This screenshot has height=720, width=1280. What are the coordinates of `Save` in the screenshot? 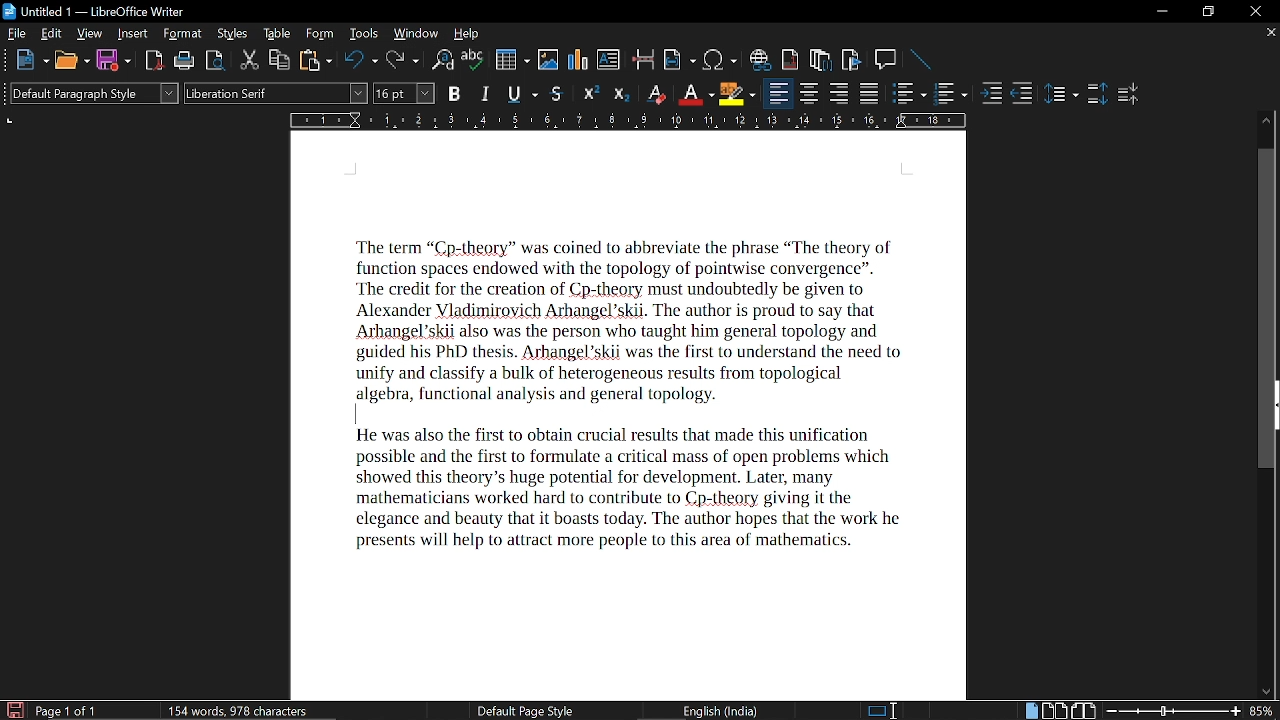 It's located at (13, 709).